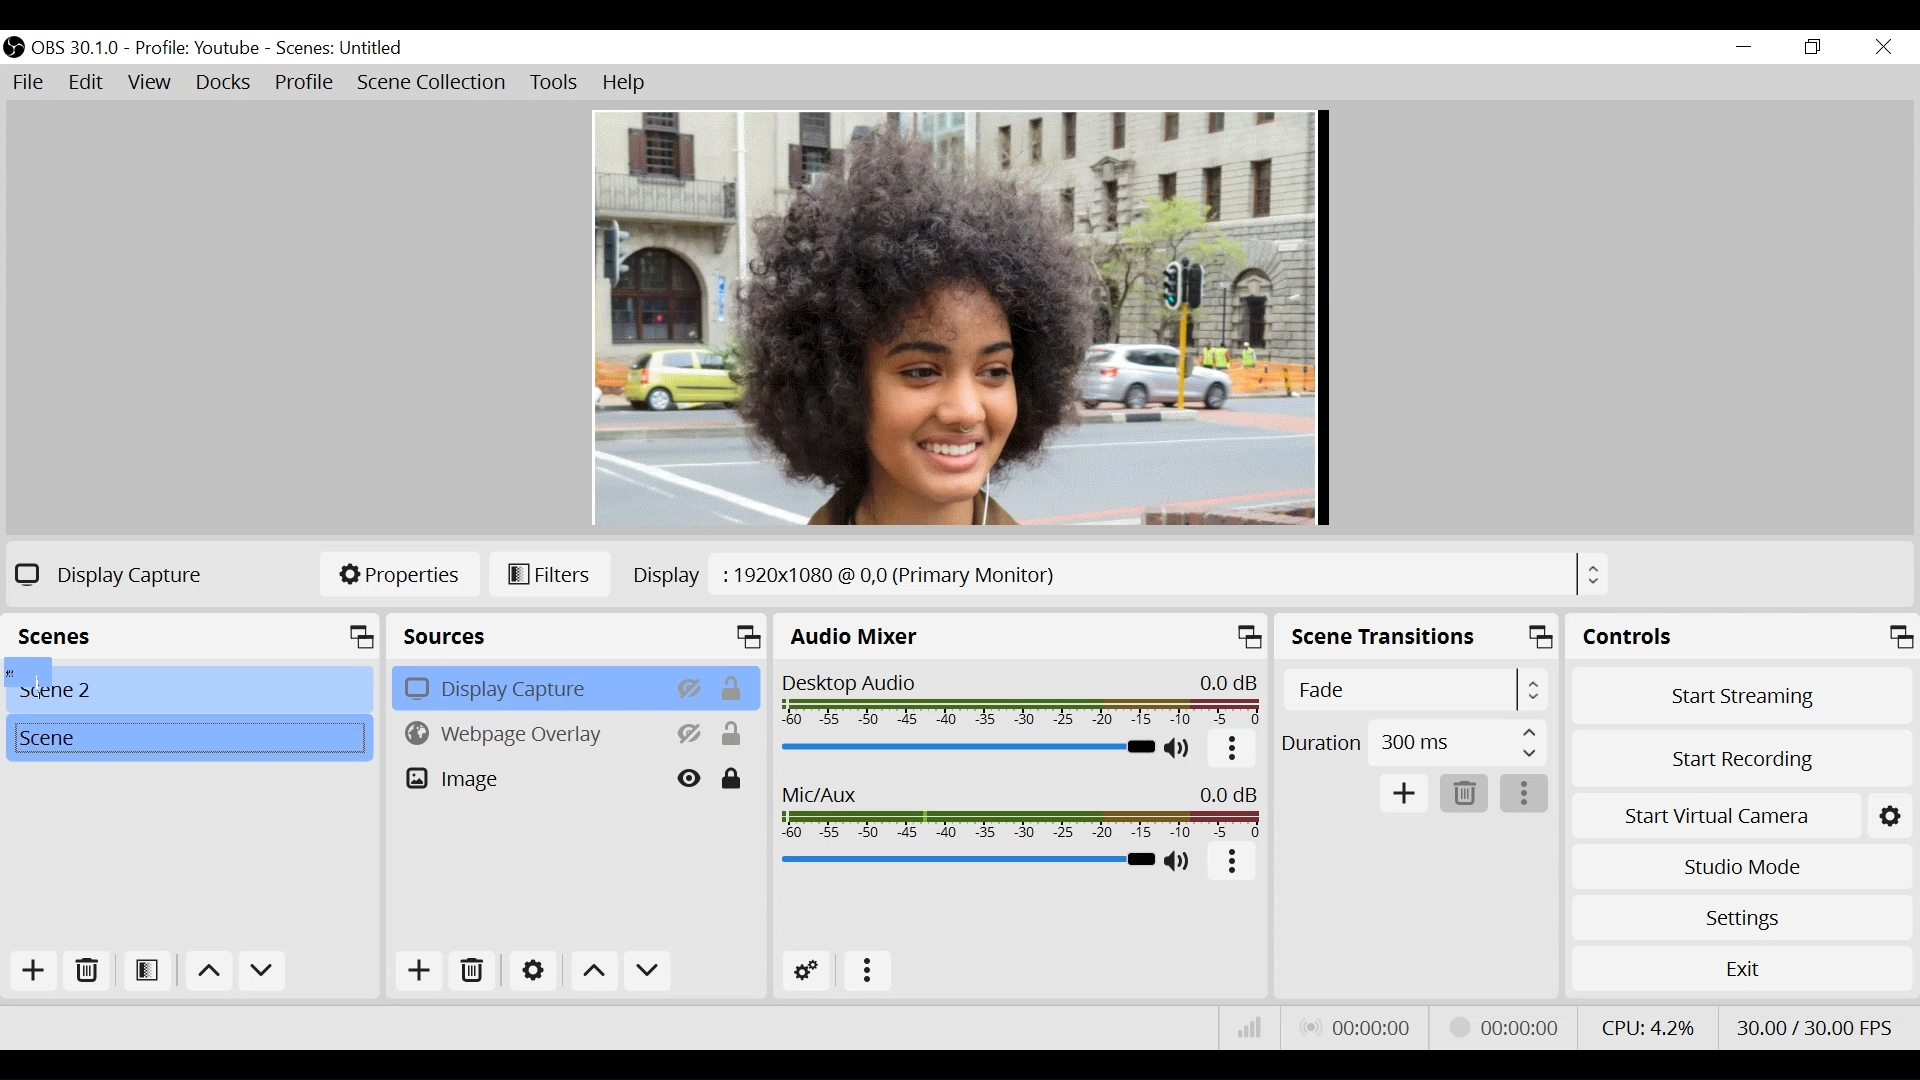 This screenshot has height=1080, width=1920. I want to click on Move up, so click(207, 973).